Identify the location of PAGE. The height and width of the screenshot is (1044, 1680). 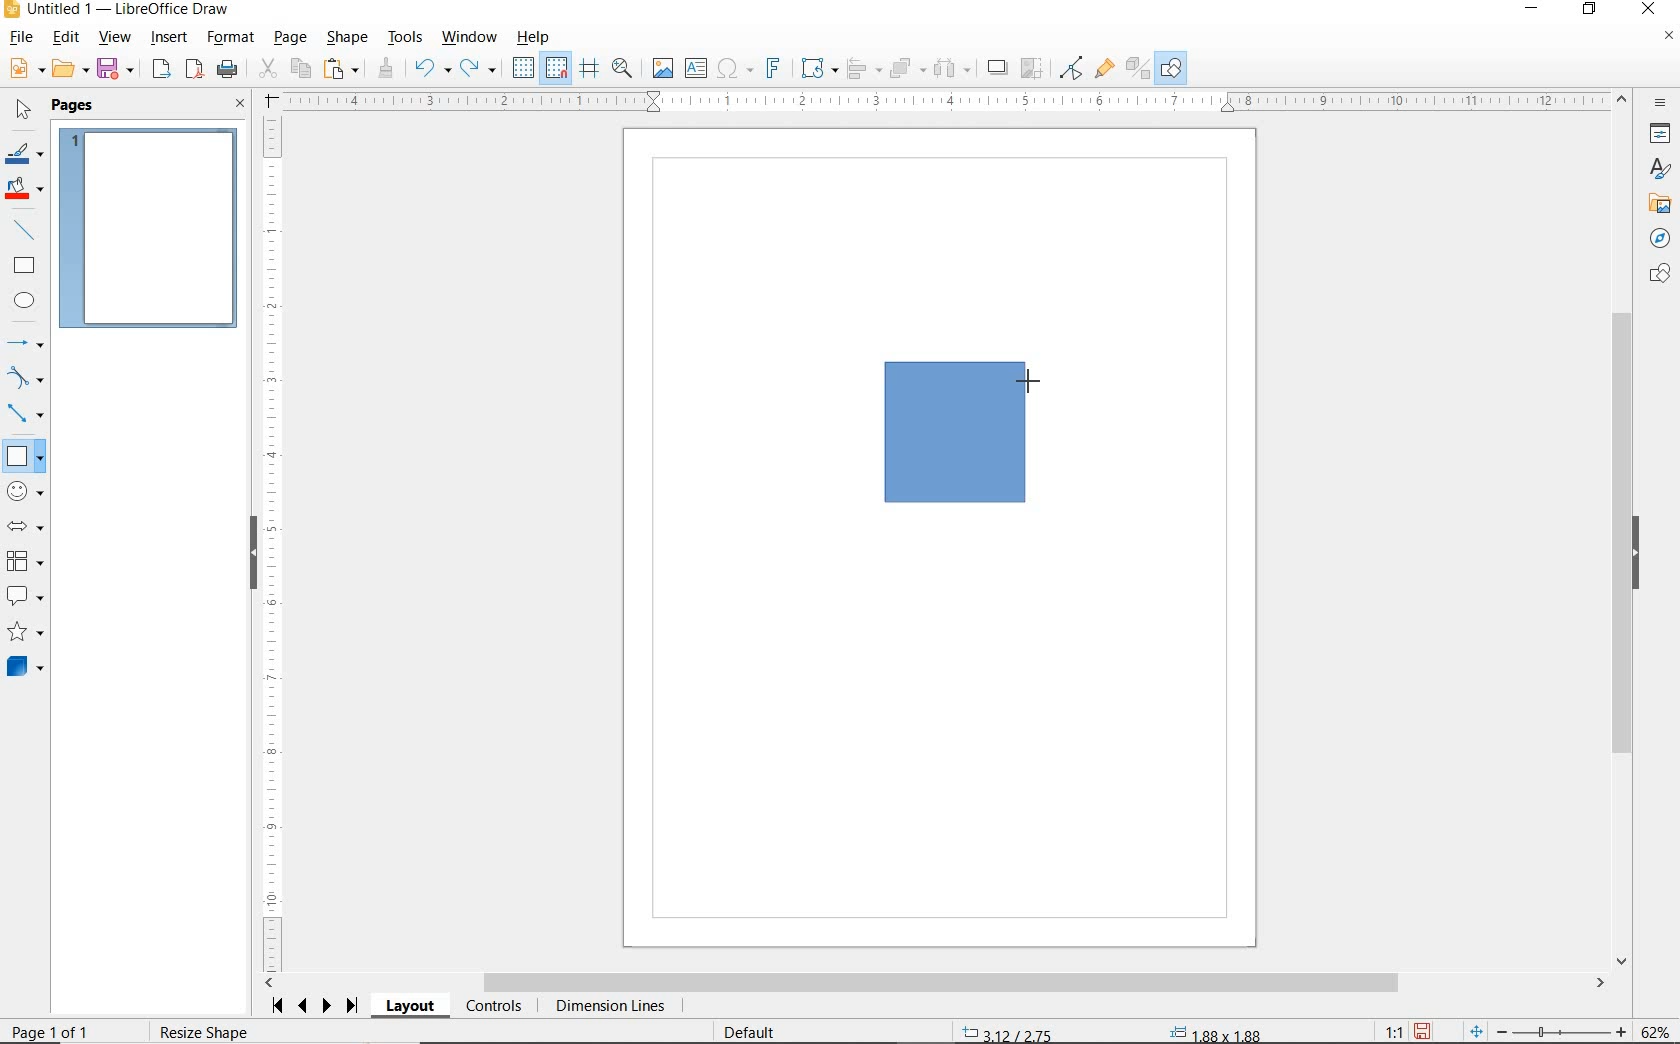
(292, 38).